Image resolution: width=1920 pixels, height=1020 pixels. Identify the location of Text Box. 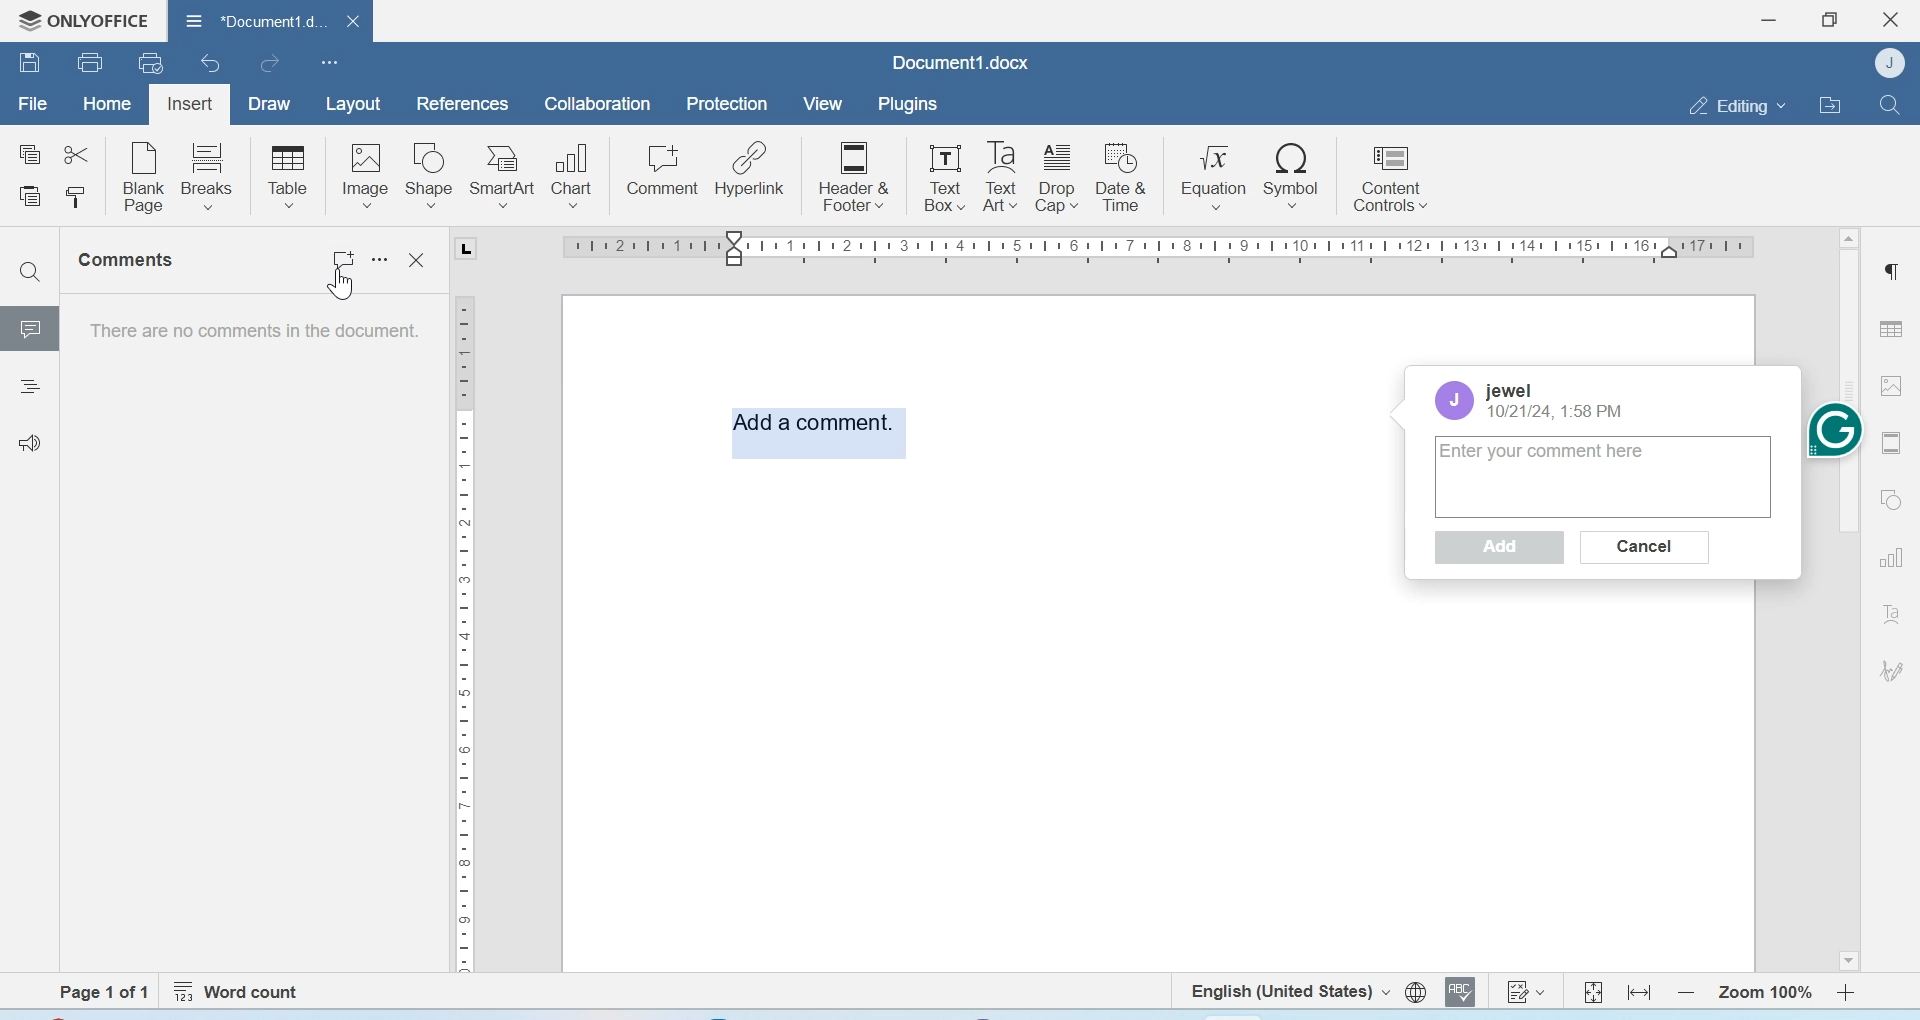
(940, 177).